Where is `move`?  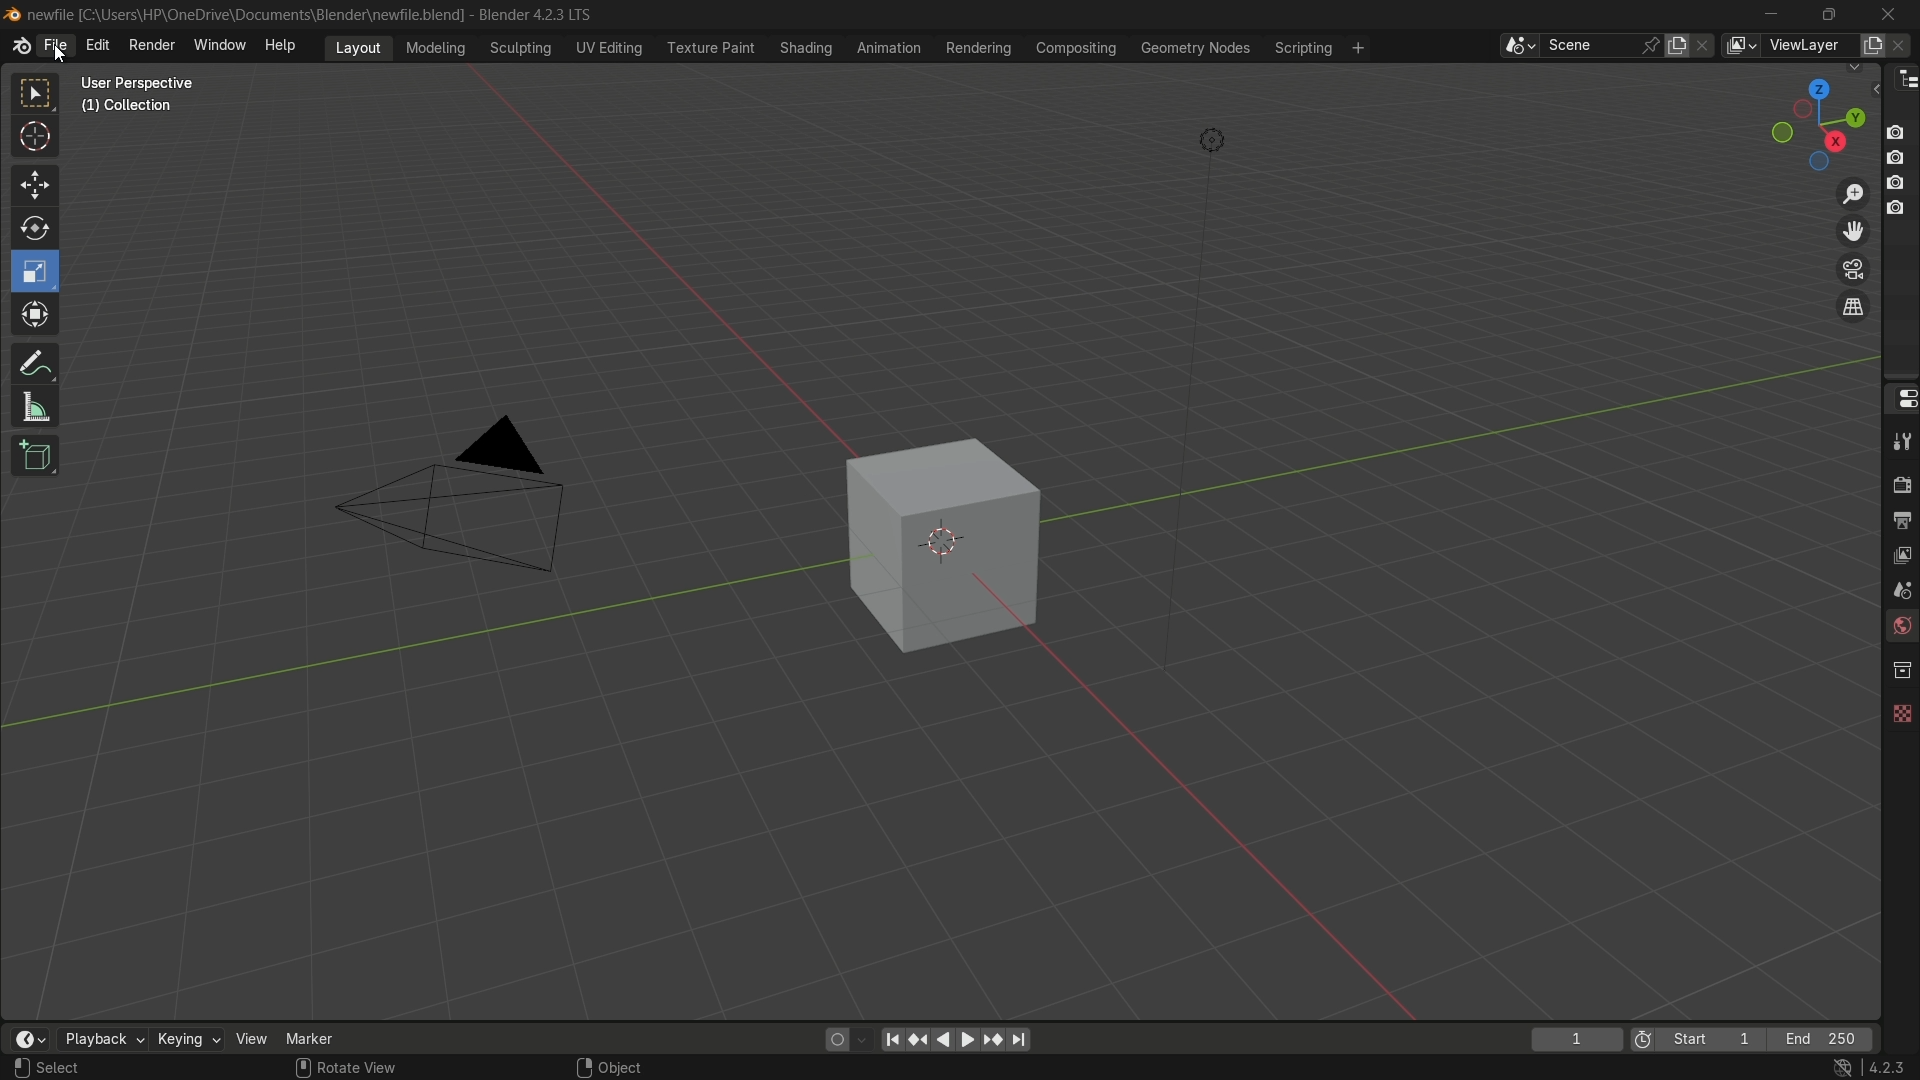 move is located at coordinates (33, 183).